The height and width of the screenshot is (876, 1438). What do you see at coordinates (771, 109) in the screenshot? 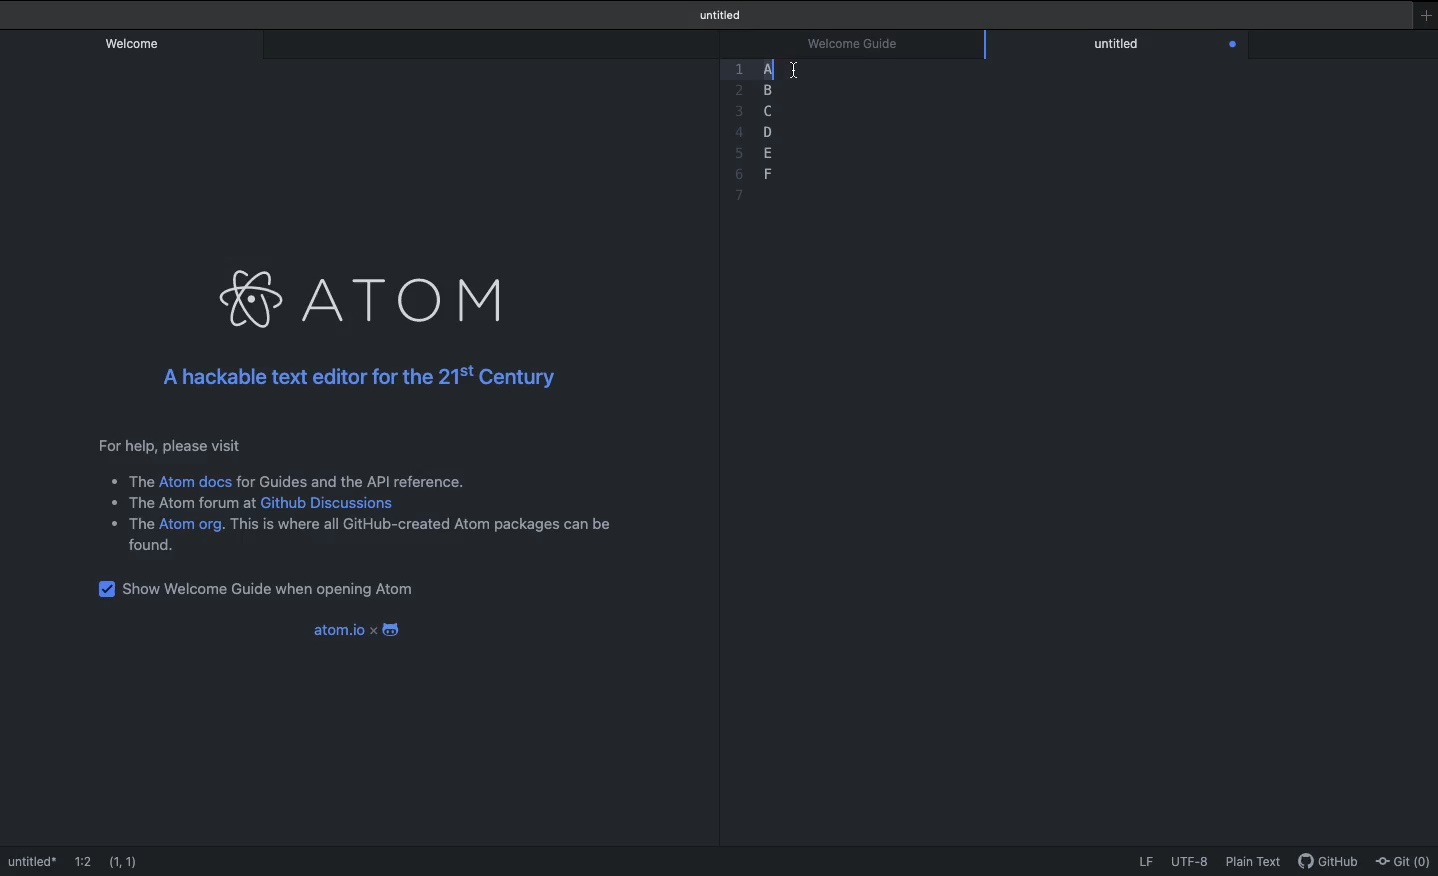
I see `c` at bounding box center [771, 109].